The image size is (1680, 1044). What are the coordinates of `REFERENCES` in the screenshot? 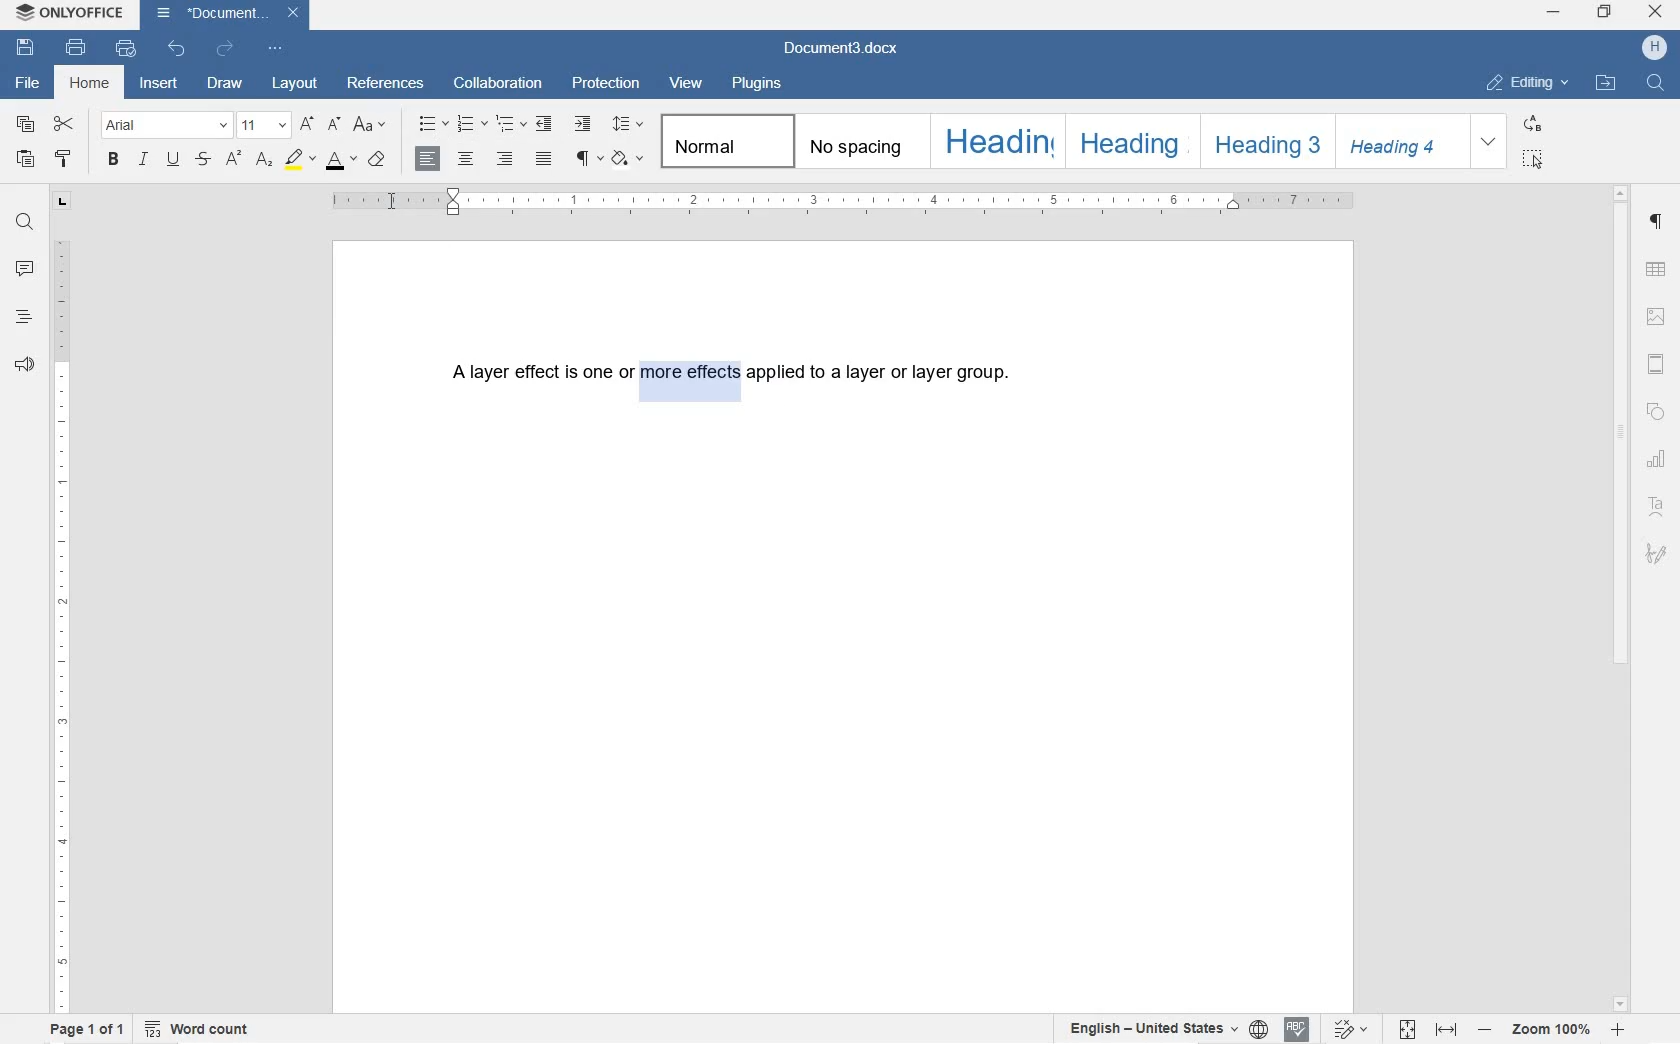 It's located at (388, 85).